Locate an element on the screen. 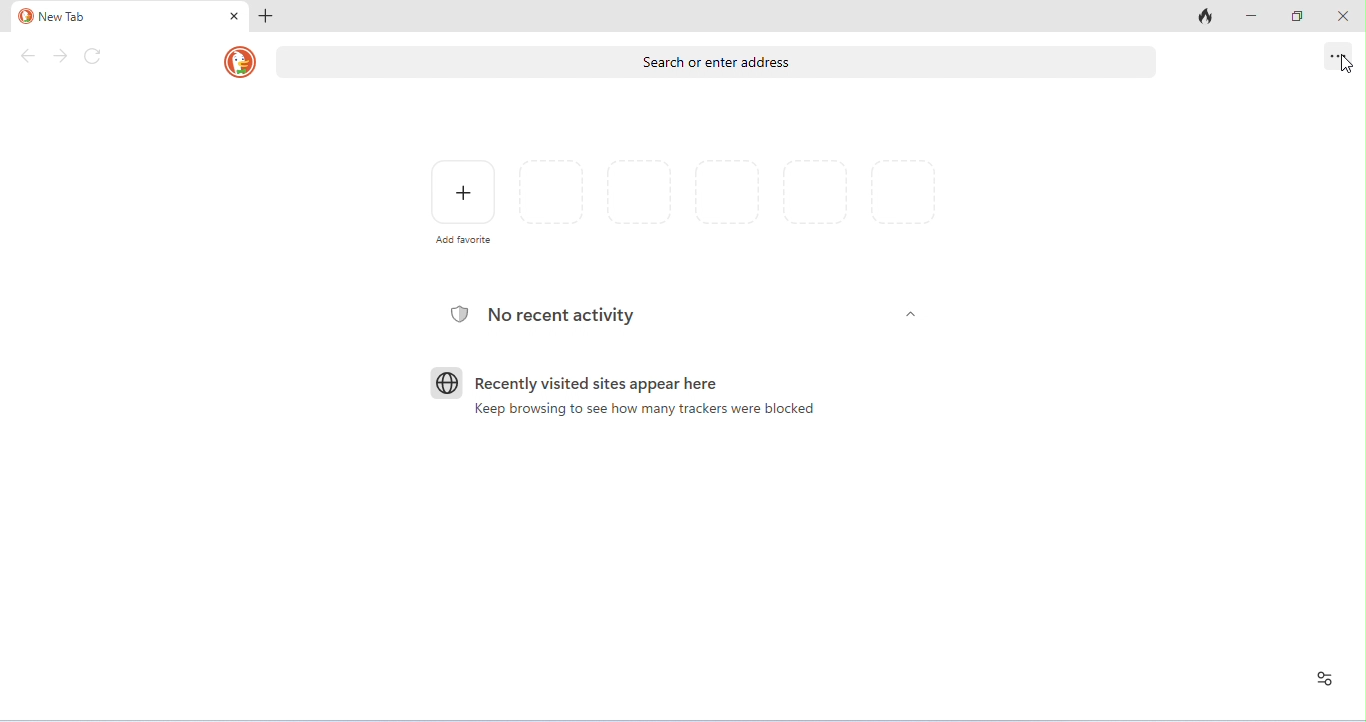 The width and height of the screenshot is (1366, 722). minimize is located at coordinates (1250, 15).